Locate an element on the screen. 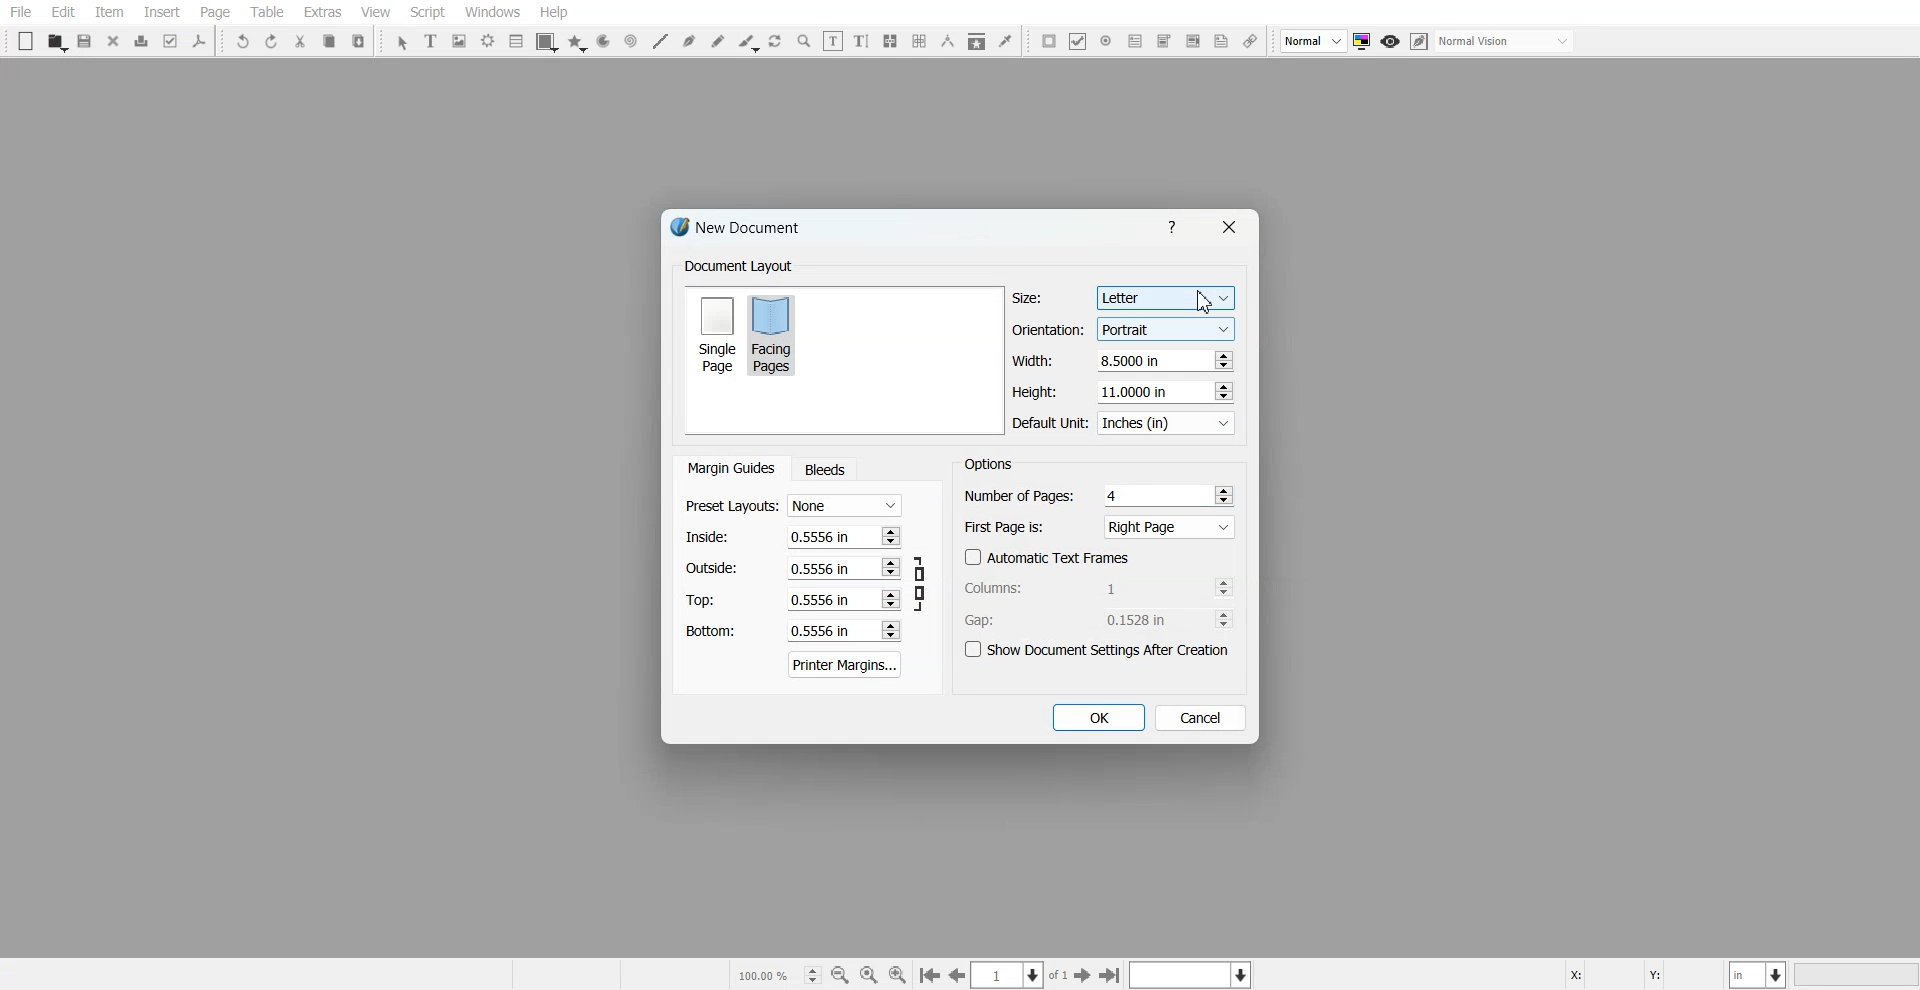 Image resolution: width=1920 pixels, height=990 pixels. Default Unit in Inches is located at coordinates (1125, 424).